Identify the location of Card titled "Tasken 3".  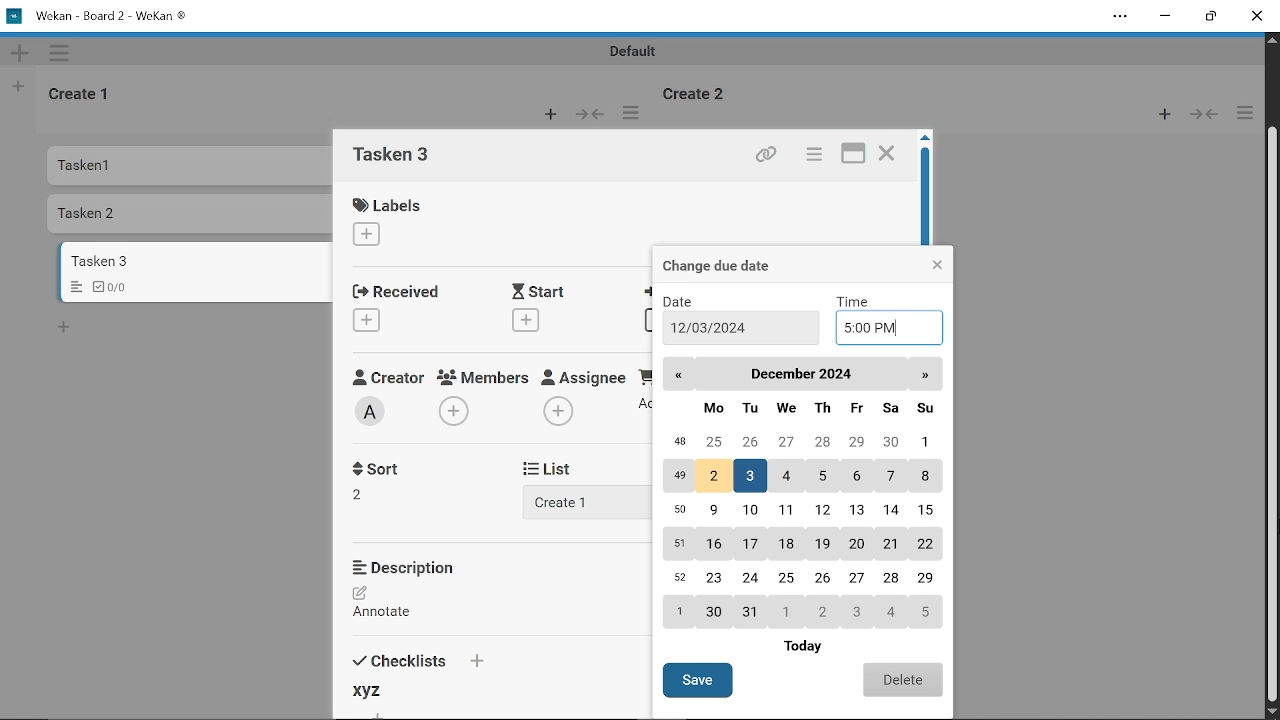
(198, 260).